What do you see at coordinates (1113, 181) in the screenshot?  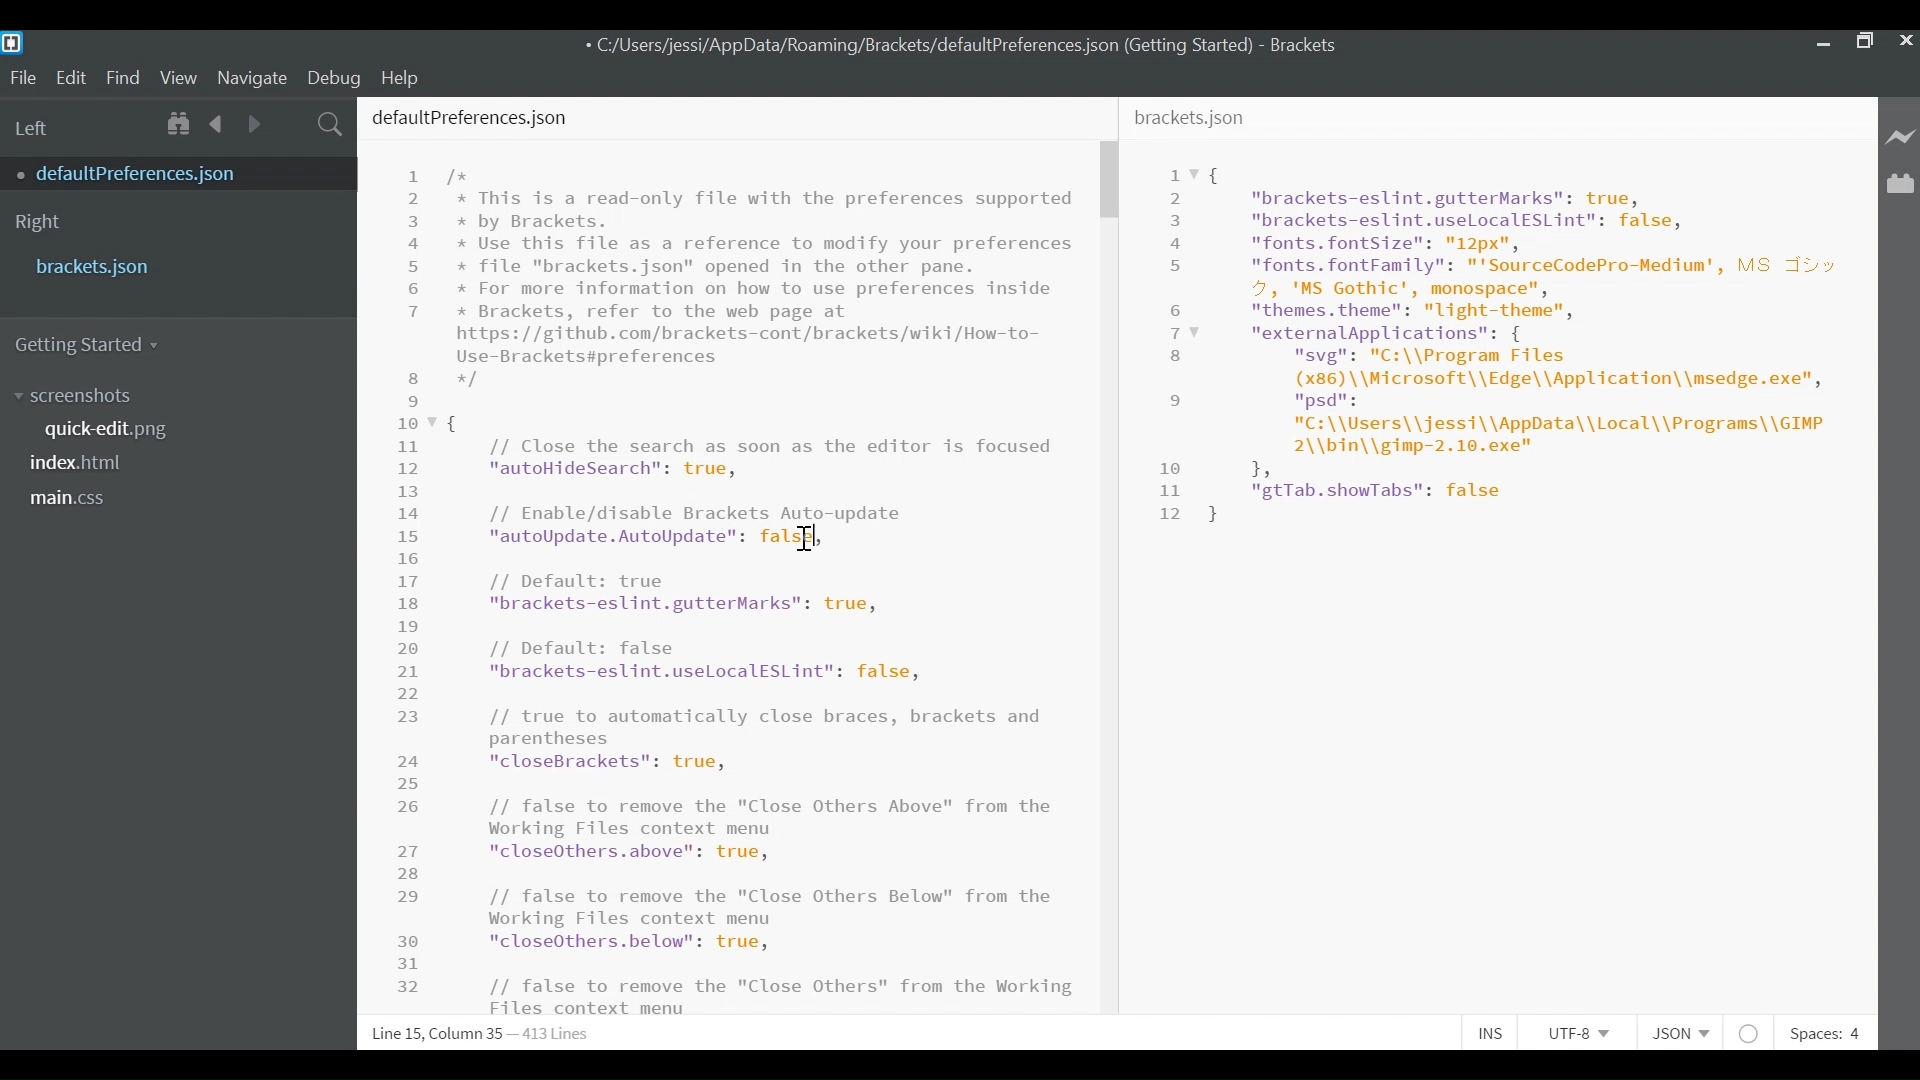 I see `Vertical Scroll bar` at bounding box center [1113, 181].